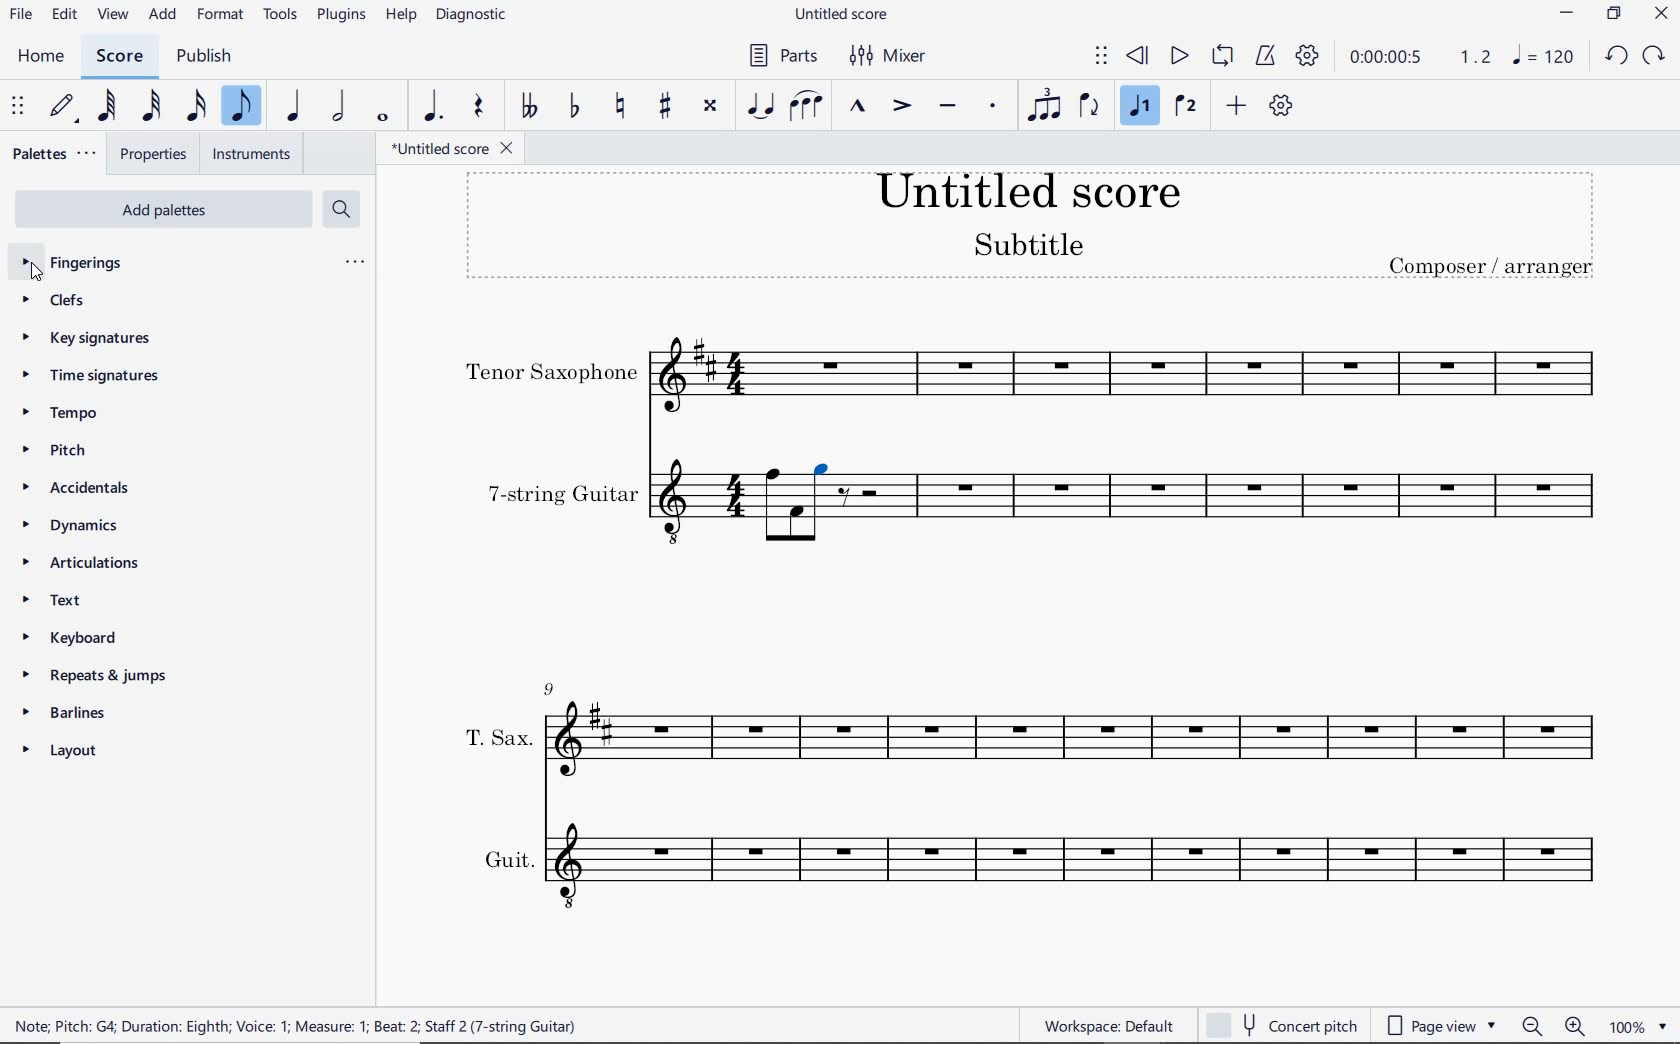 The width and height of the screenshot is (1680, 1044). Describe the element at coordinates (619, 106) in the screenshot. I see `TOGGLE NATURAL` at that location.